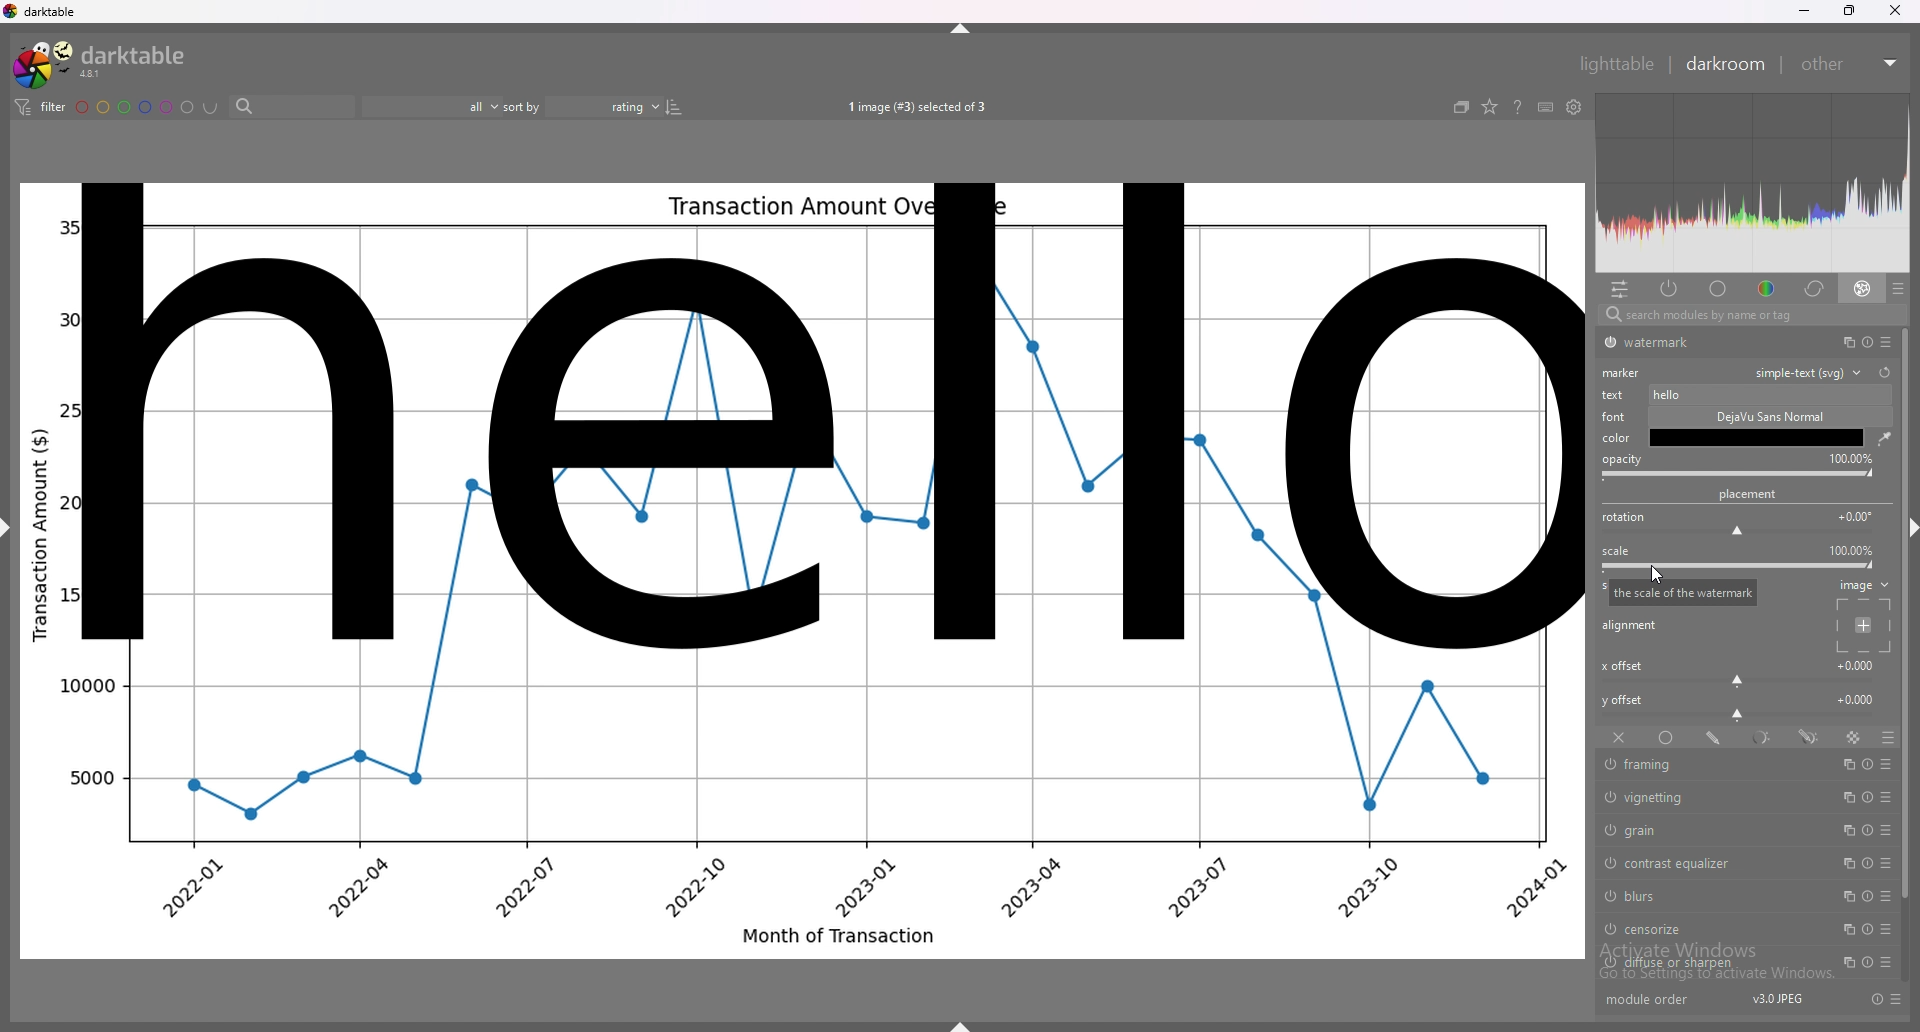 This screenshot has width=1920, height=1032. Describe the element at coordinates (100, 63) in the screenshot. I see `darktable` at that location.